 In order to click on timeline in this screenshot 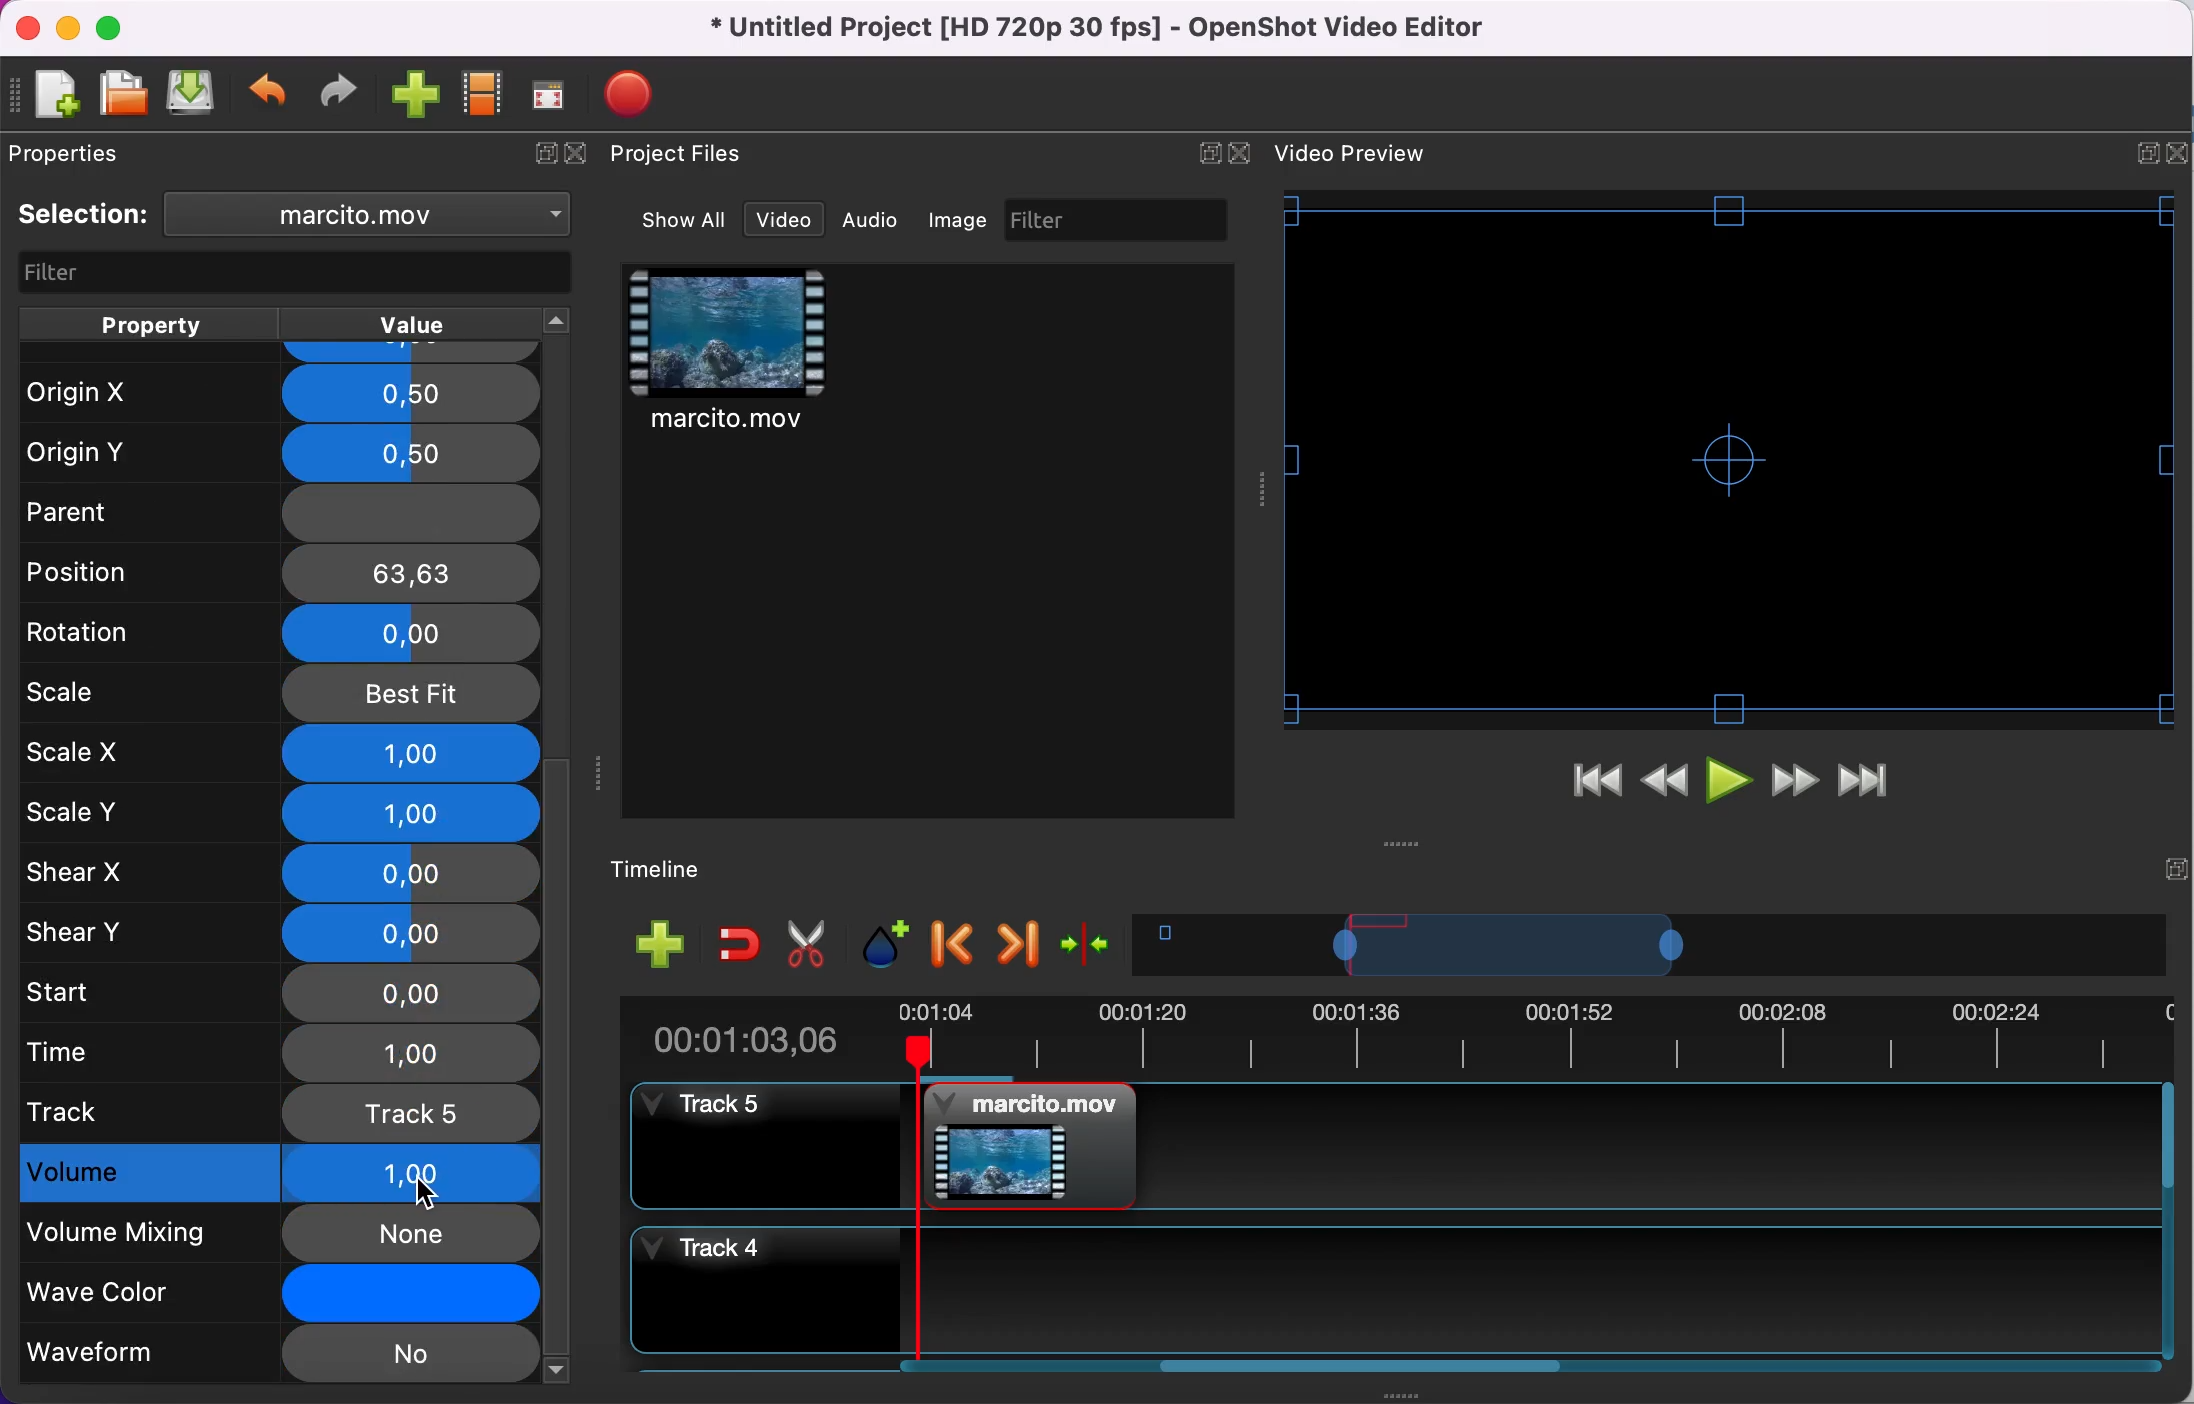, I will do `click(1650, 944)`.